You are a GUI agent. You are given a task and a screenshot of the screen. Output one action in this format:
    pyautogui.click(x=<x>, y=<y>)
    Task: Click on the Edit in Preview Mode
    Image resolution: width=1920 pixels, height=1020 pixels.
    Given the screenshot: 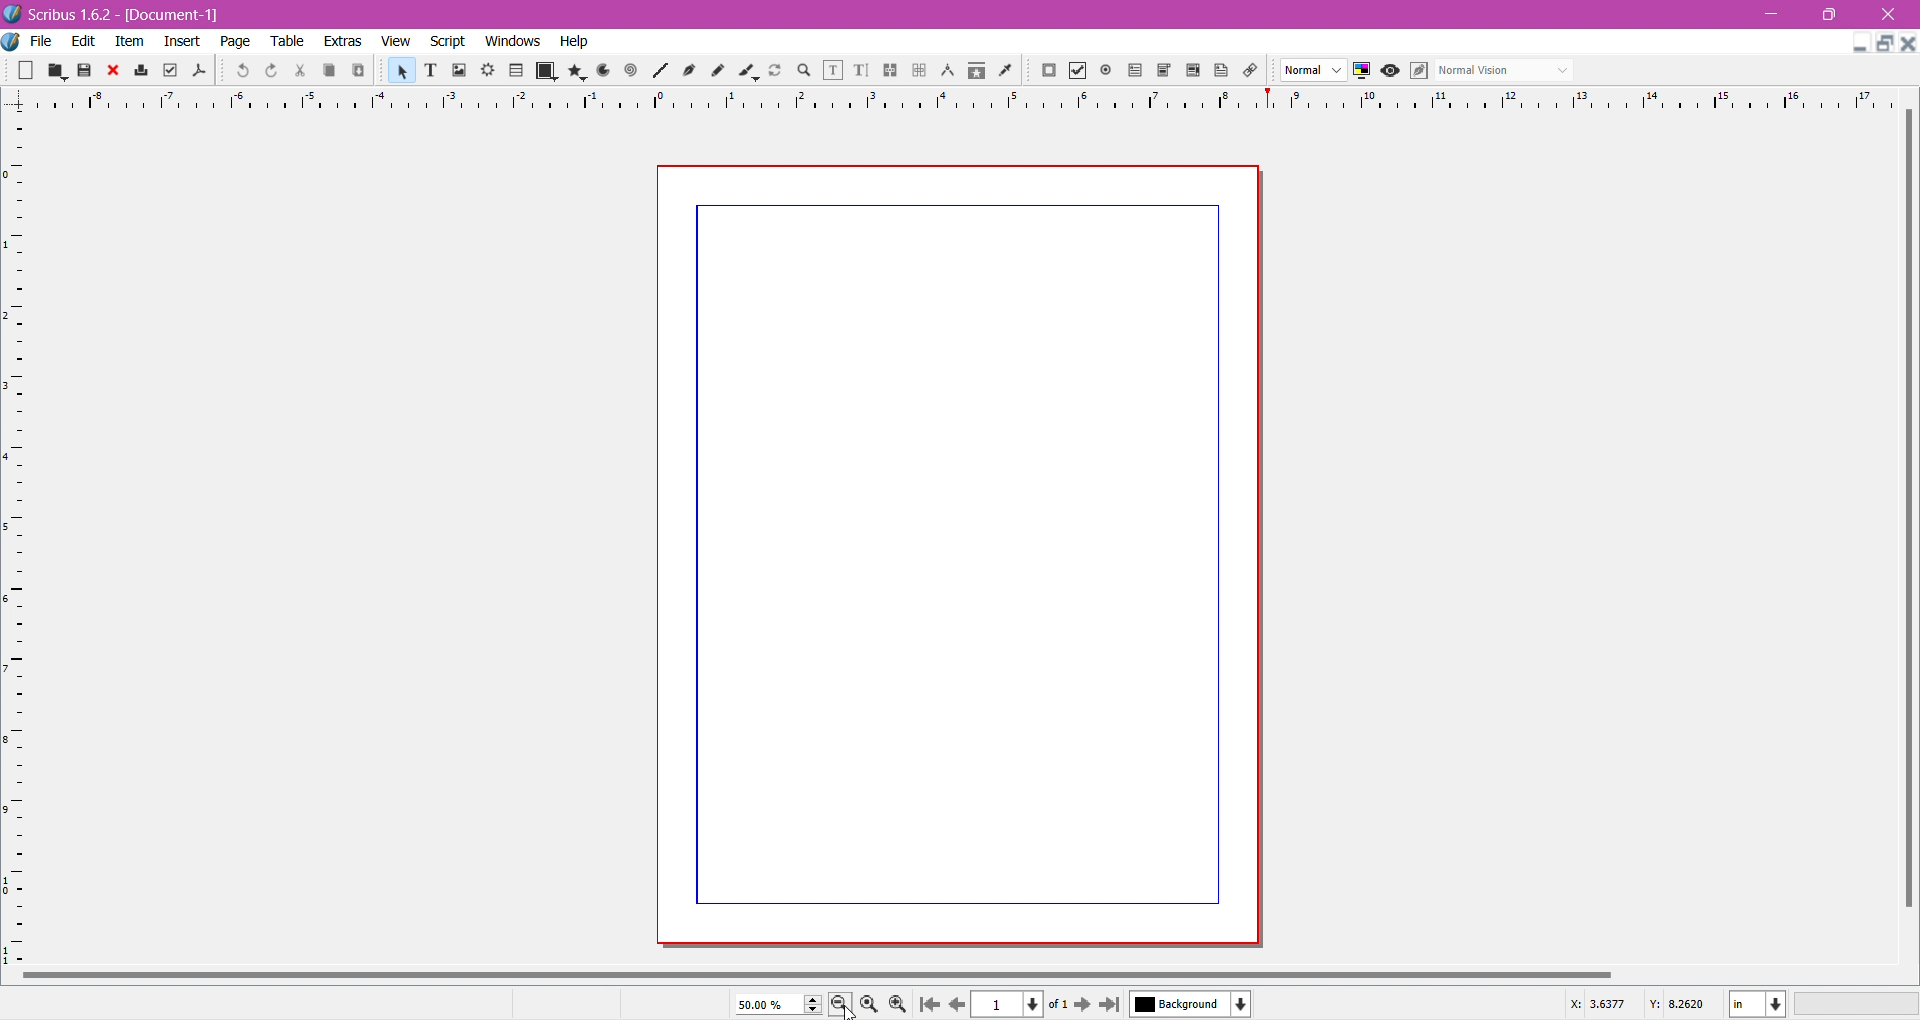 What is the action you would take?
    pyautogui.click(x=1417, y=72)
    